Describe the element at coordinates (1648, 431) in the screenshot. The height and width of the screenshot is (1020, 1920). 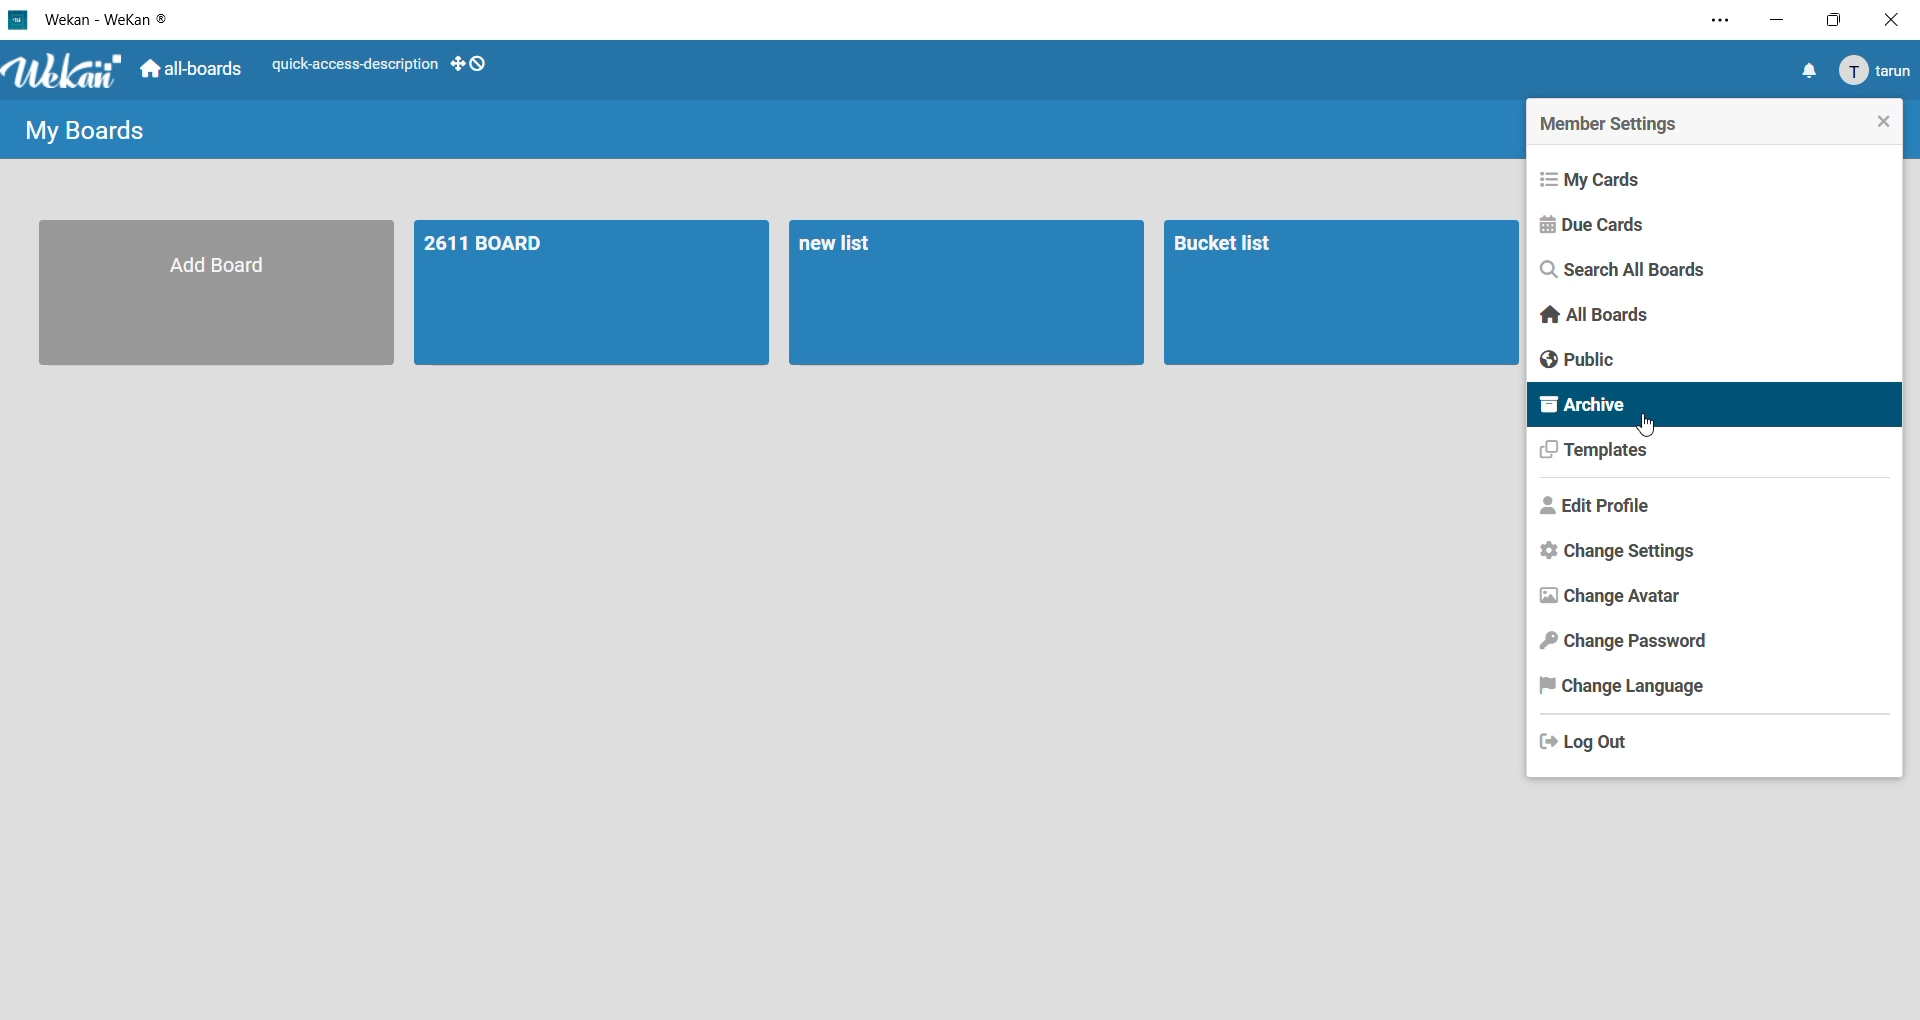
I see `cursor` at that location.